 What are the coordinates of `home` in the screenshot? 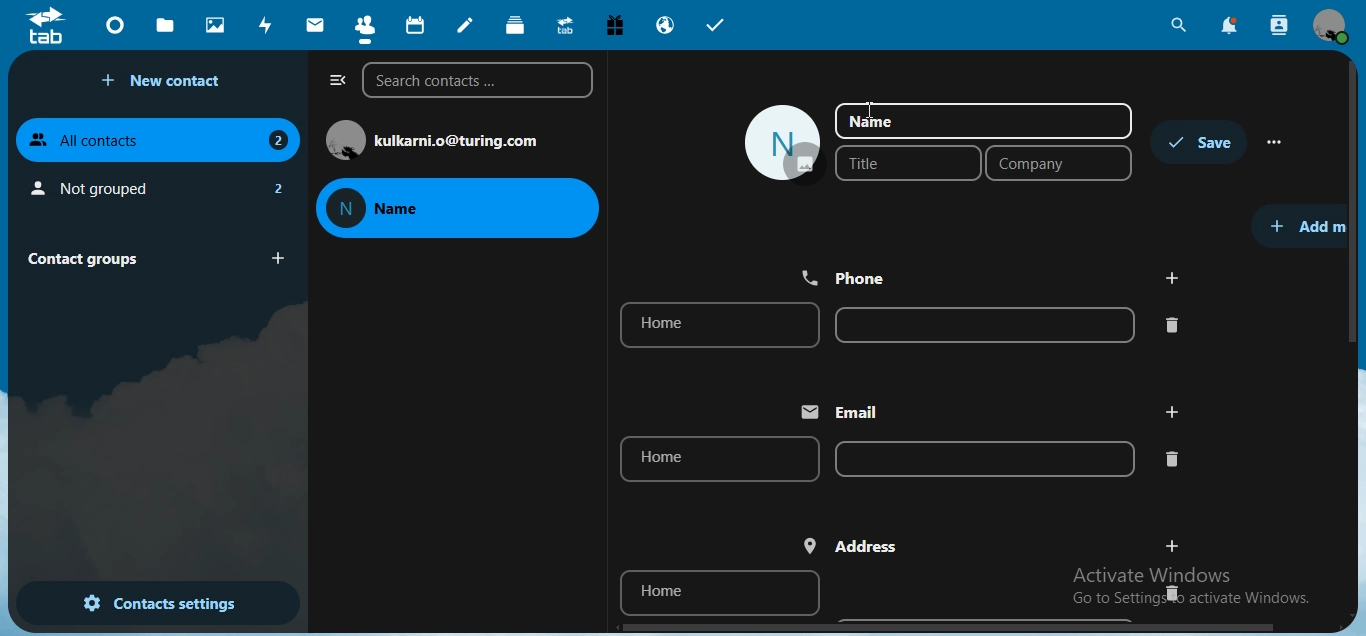 It's located at (719, 460).